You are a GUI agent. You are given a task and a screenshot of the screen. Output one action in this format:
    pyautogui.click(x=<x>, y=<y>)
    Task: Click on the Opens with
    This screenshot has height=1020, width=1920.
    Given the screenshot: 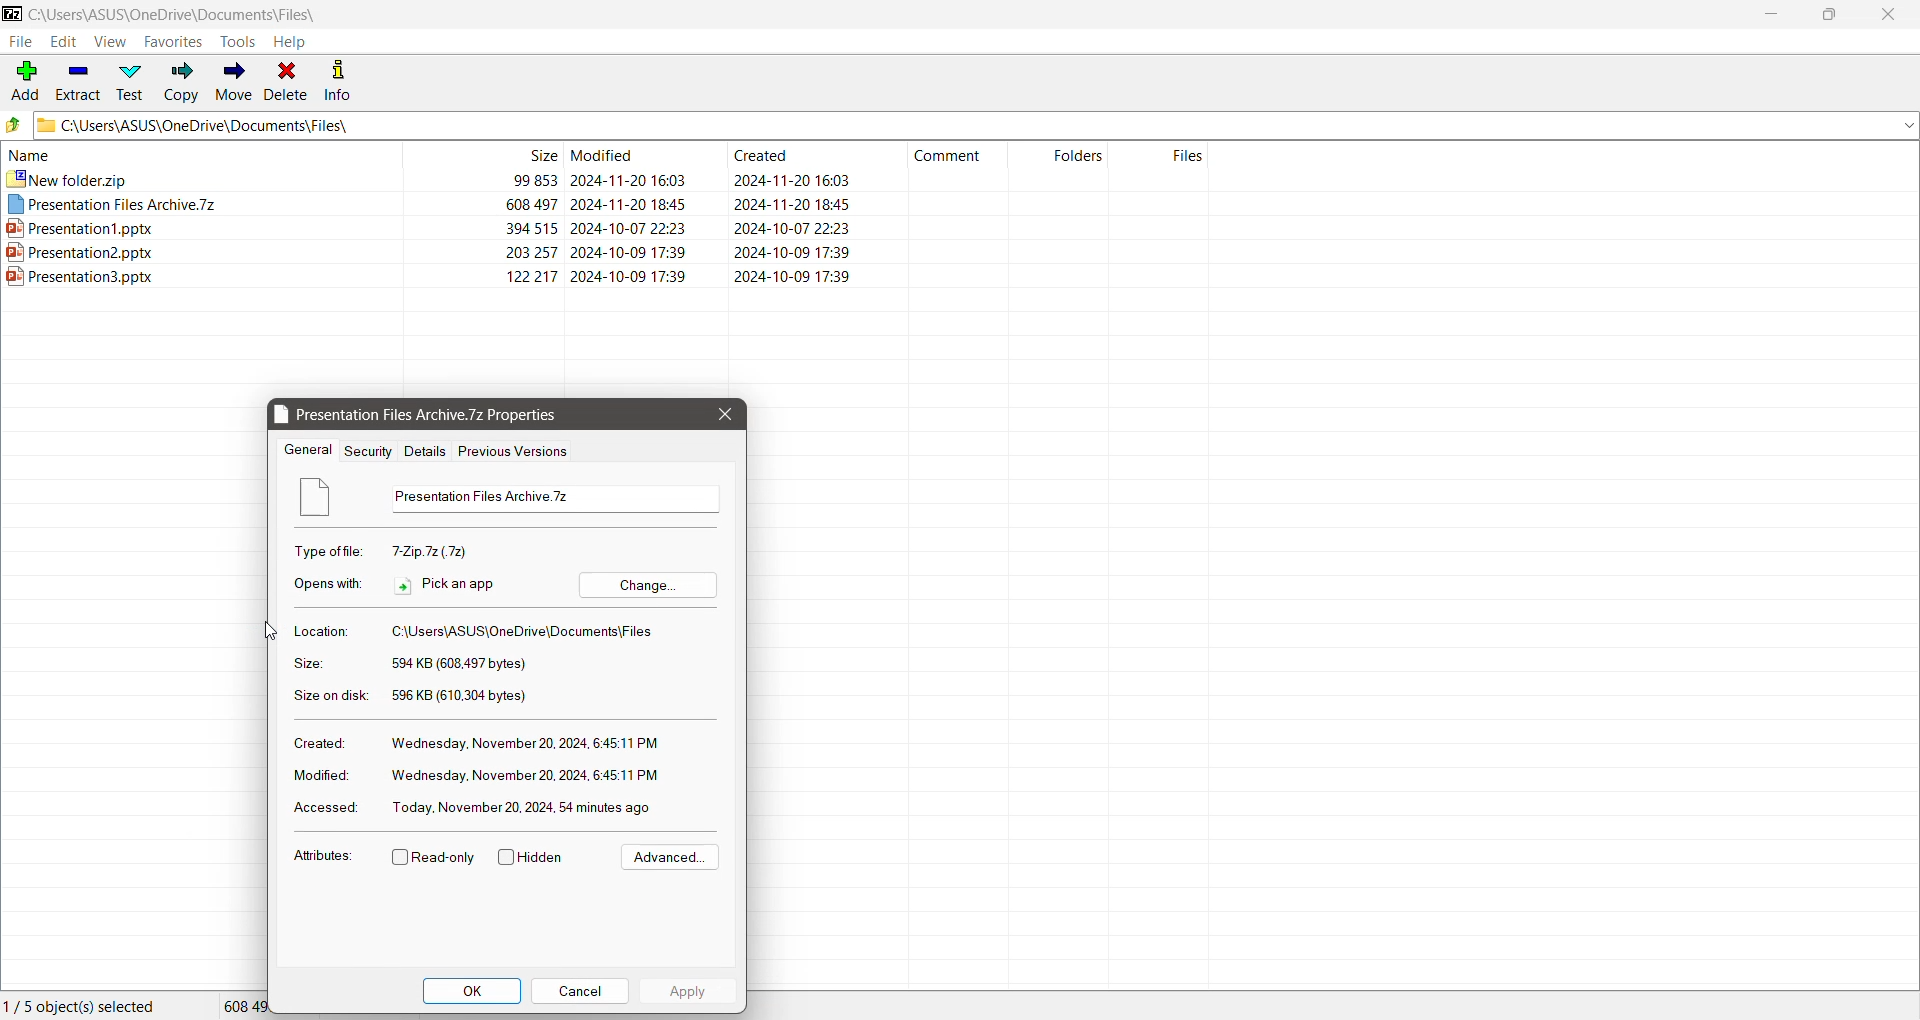 What is the action you would take?
    pyautogui.click(x=328, y=584)
    